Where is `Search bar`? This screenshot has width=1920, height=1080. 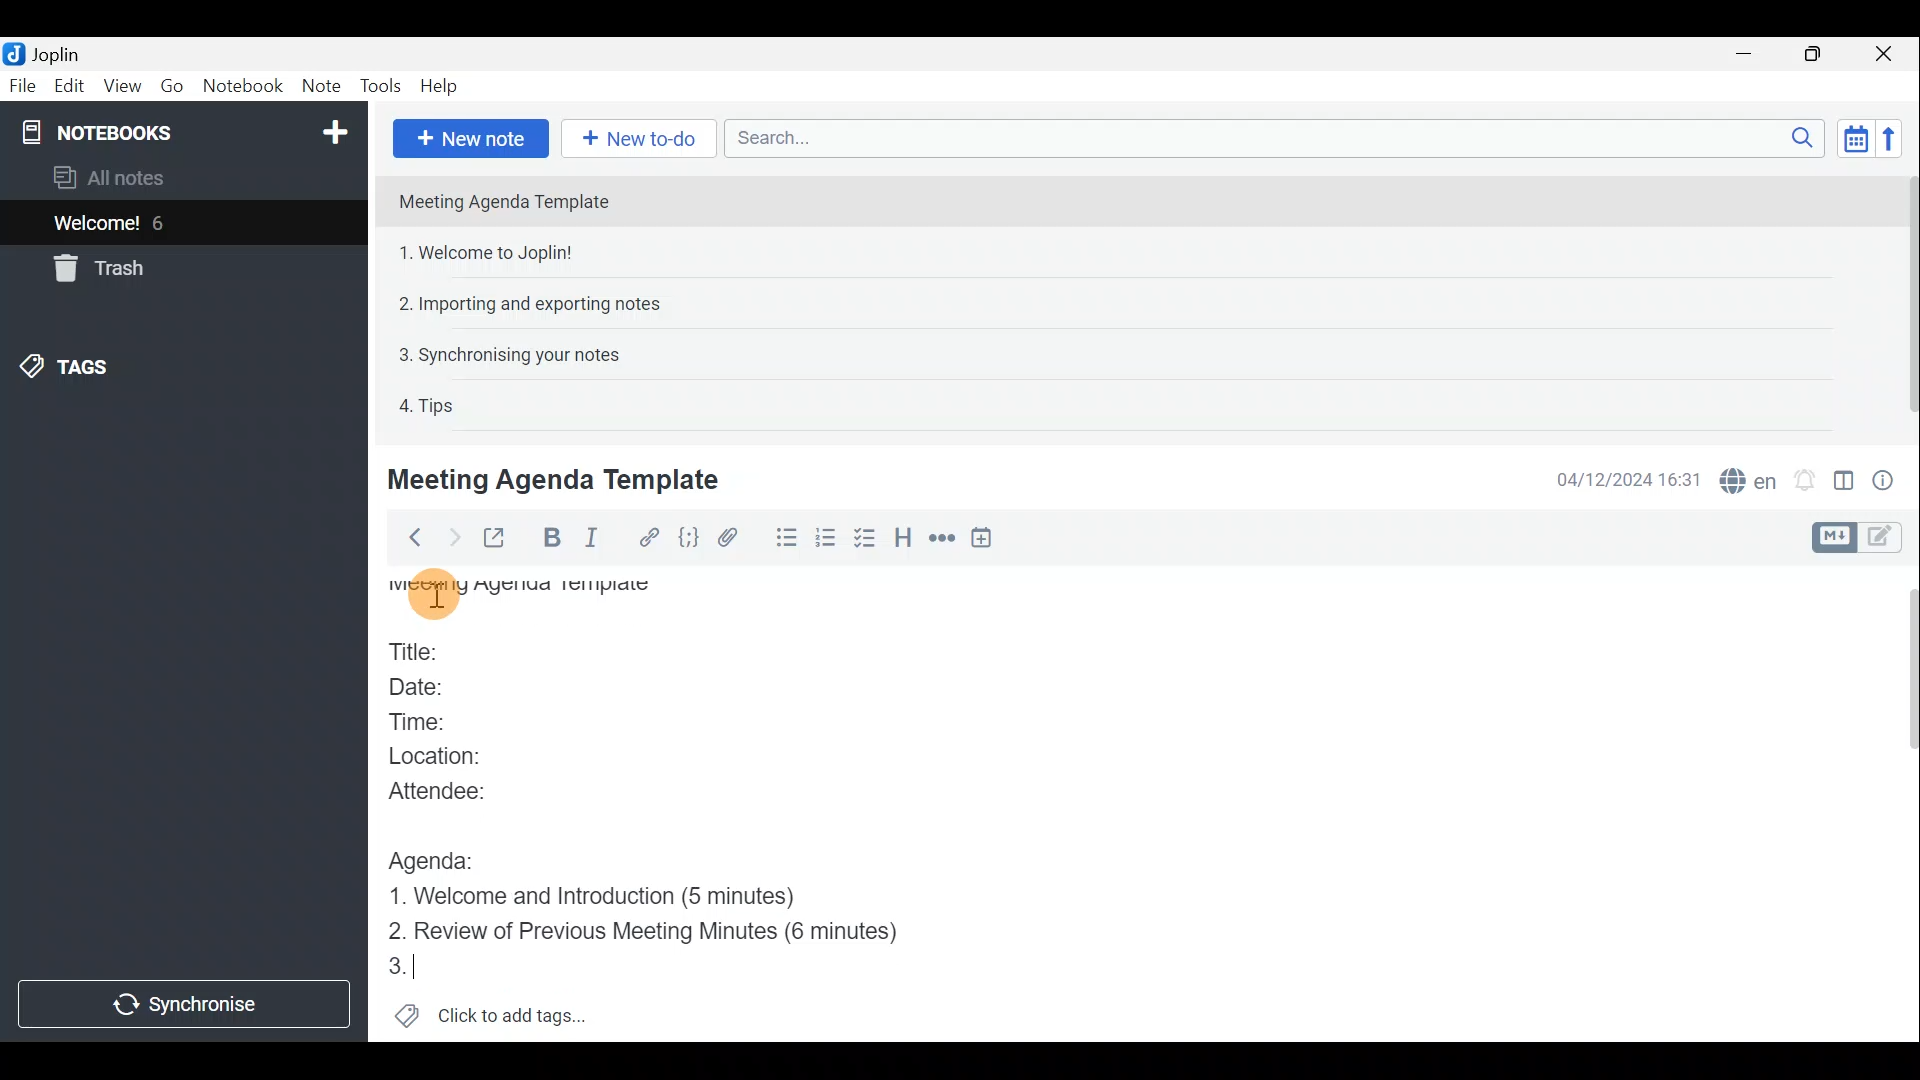
Search bar is located at coordinates (1269, 137).